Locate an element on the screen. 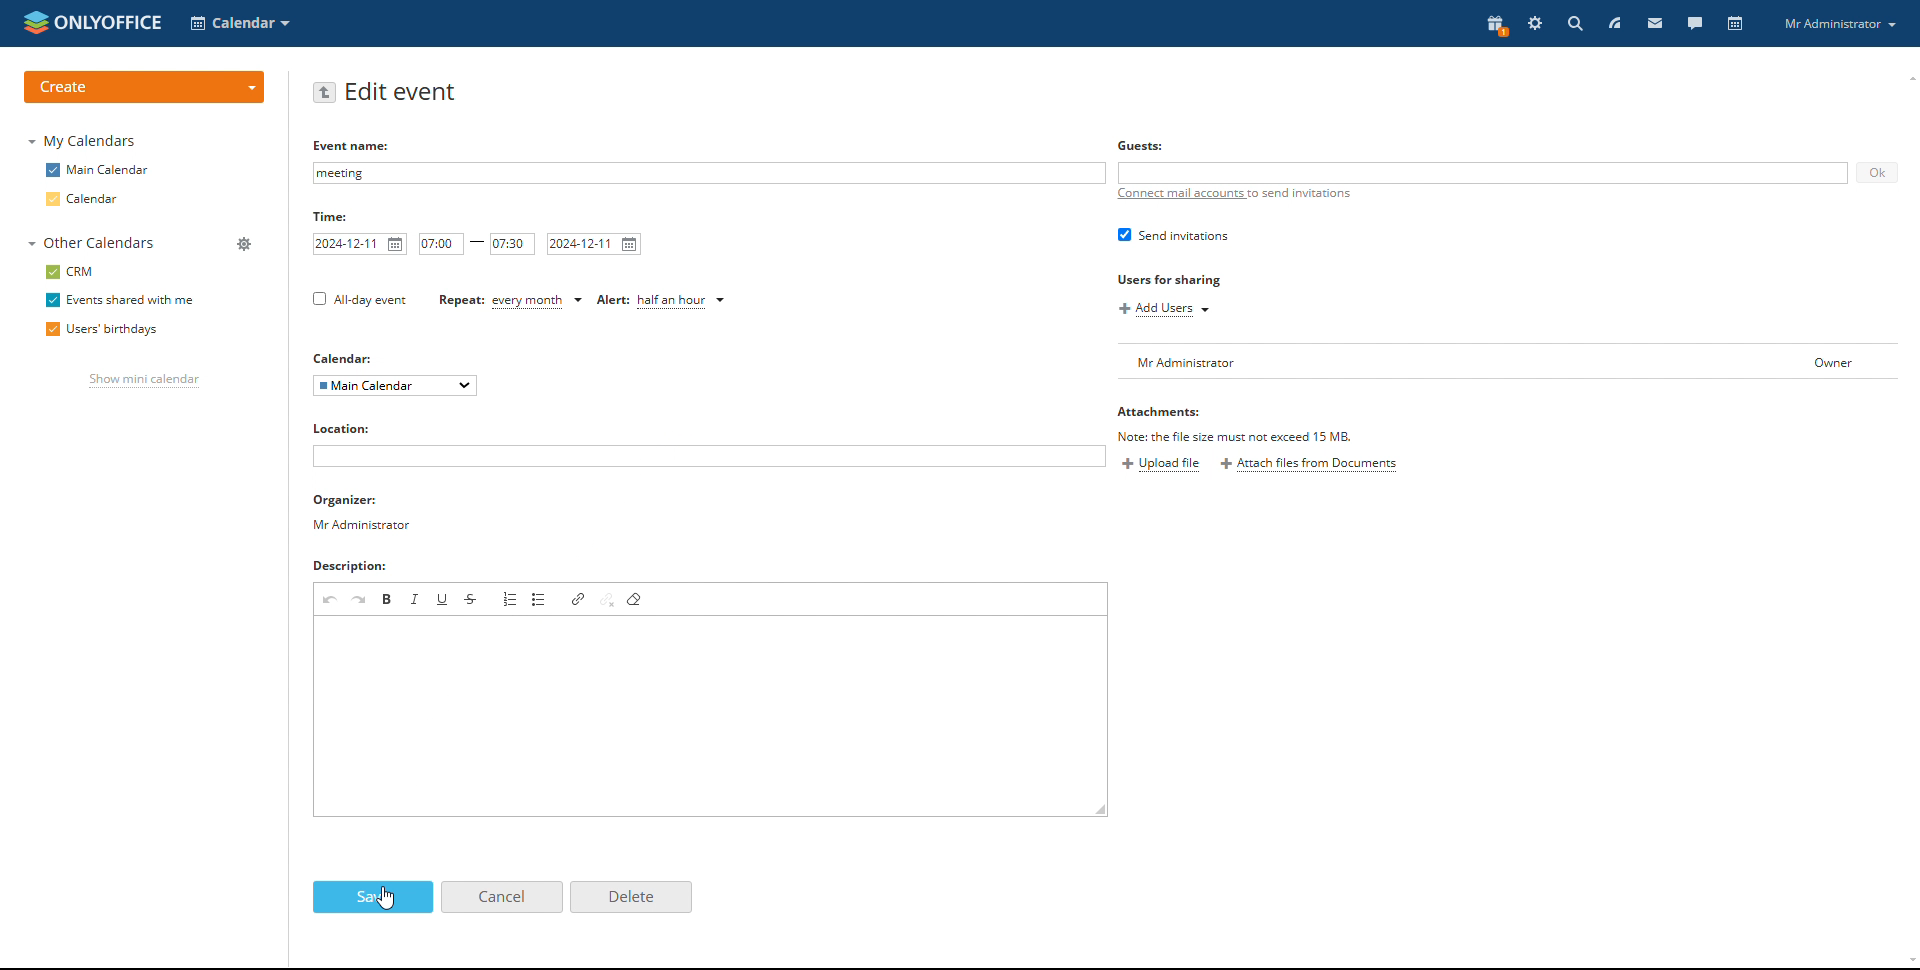  add guests is located at coordinates (1484, 172).